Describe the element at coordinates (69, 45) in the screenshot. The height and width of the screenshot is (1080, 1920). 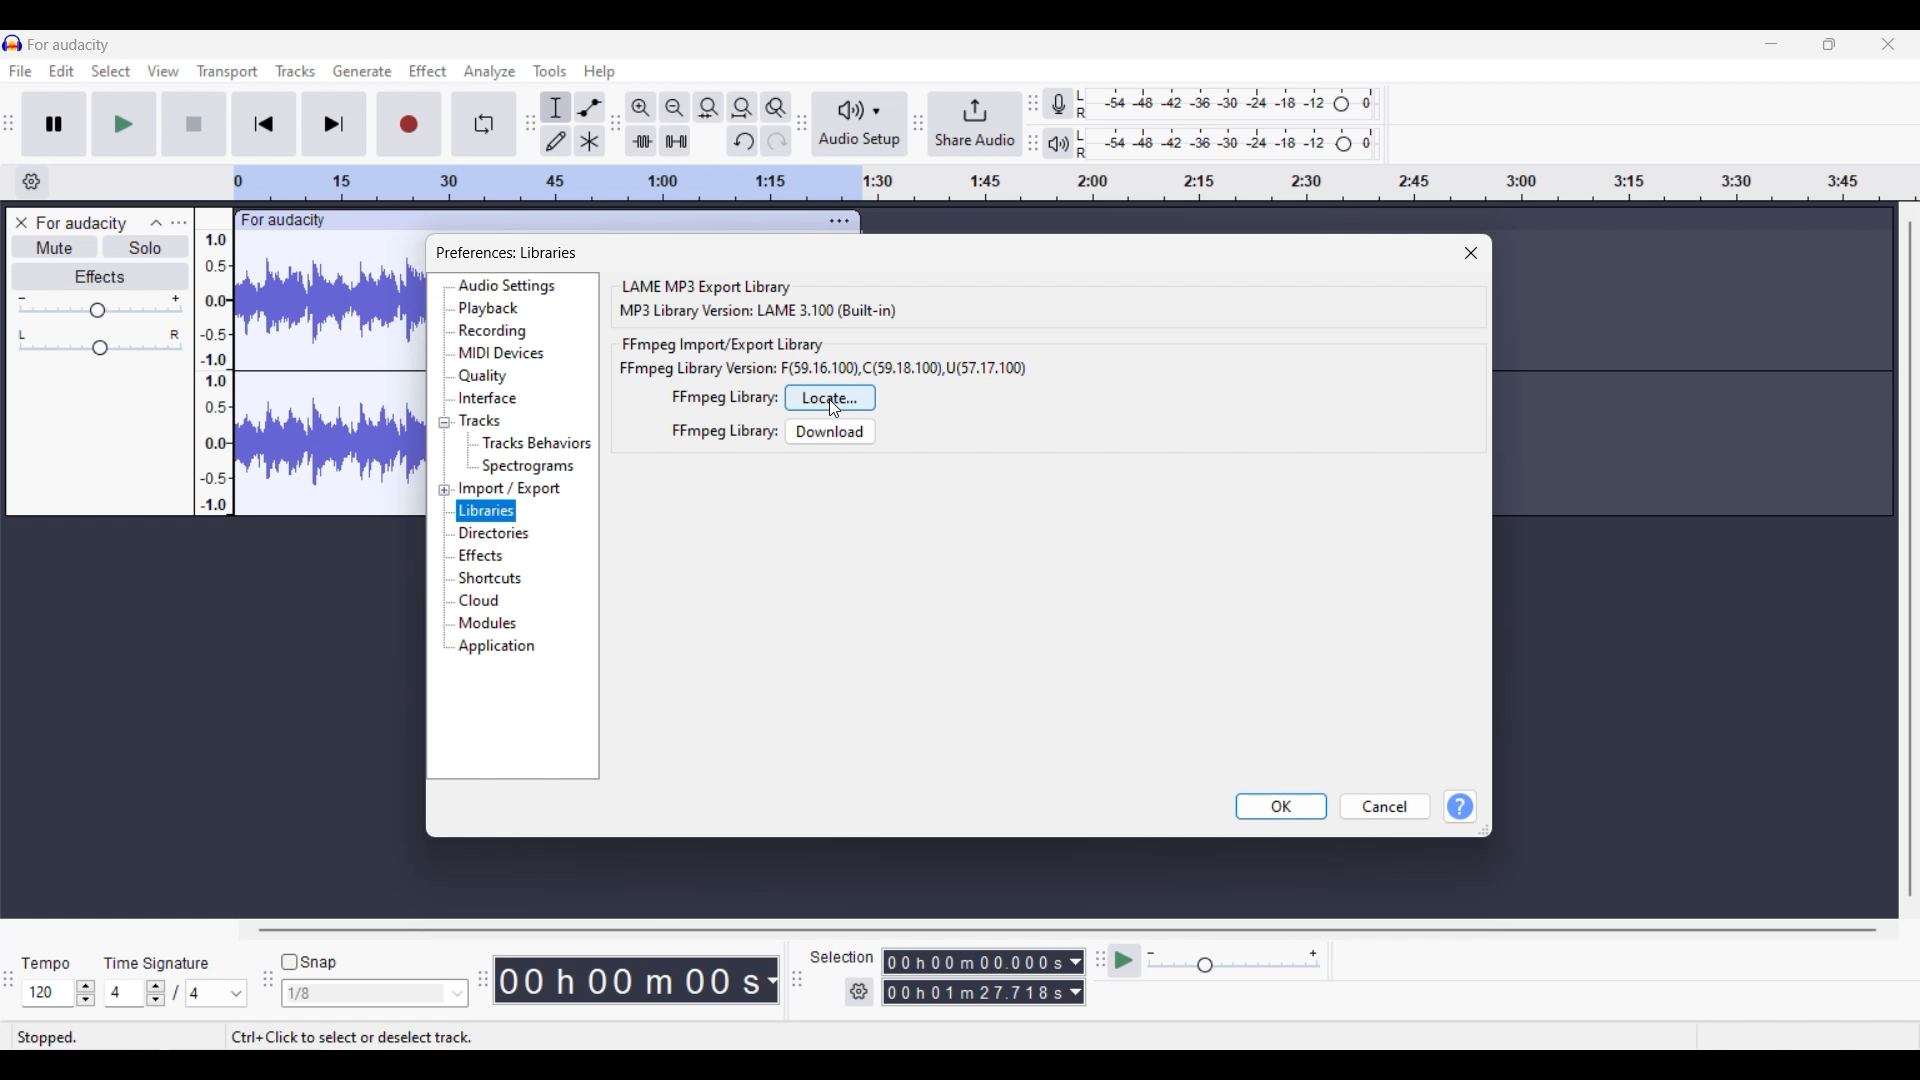
I see `for audacity` at that location.